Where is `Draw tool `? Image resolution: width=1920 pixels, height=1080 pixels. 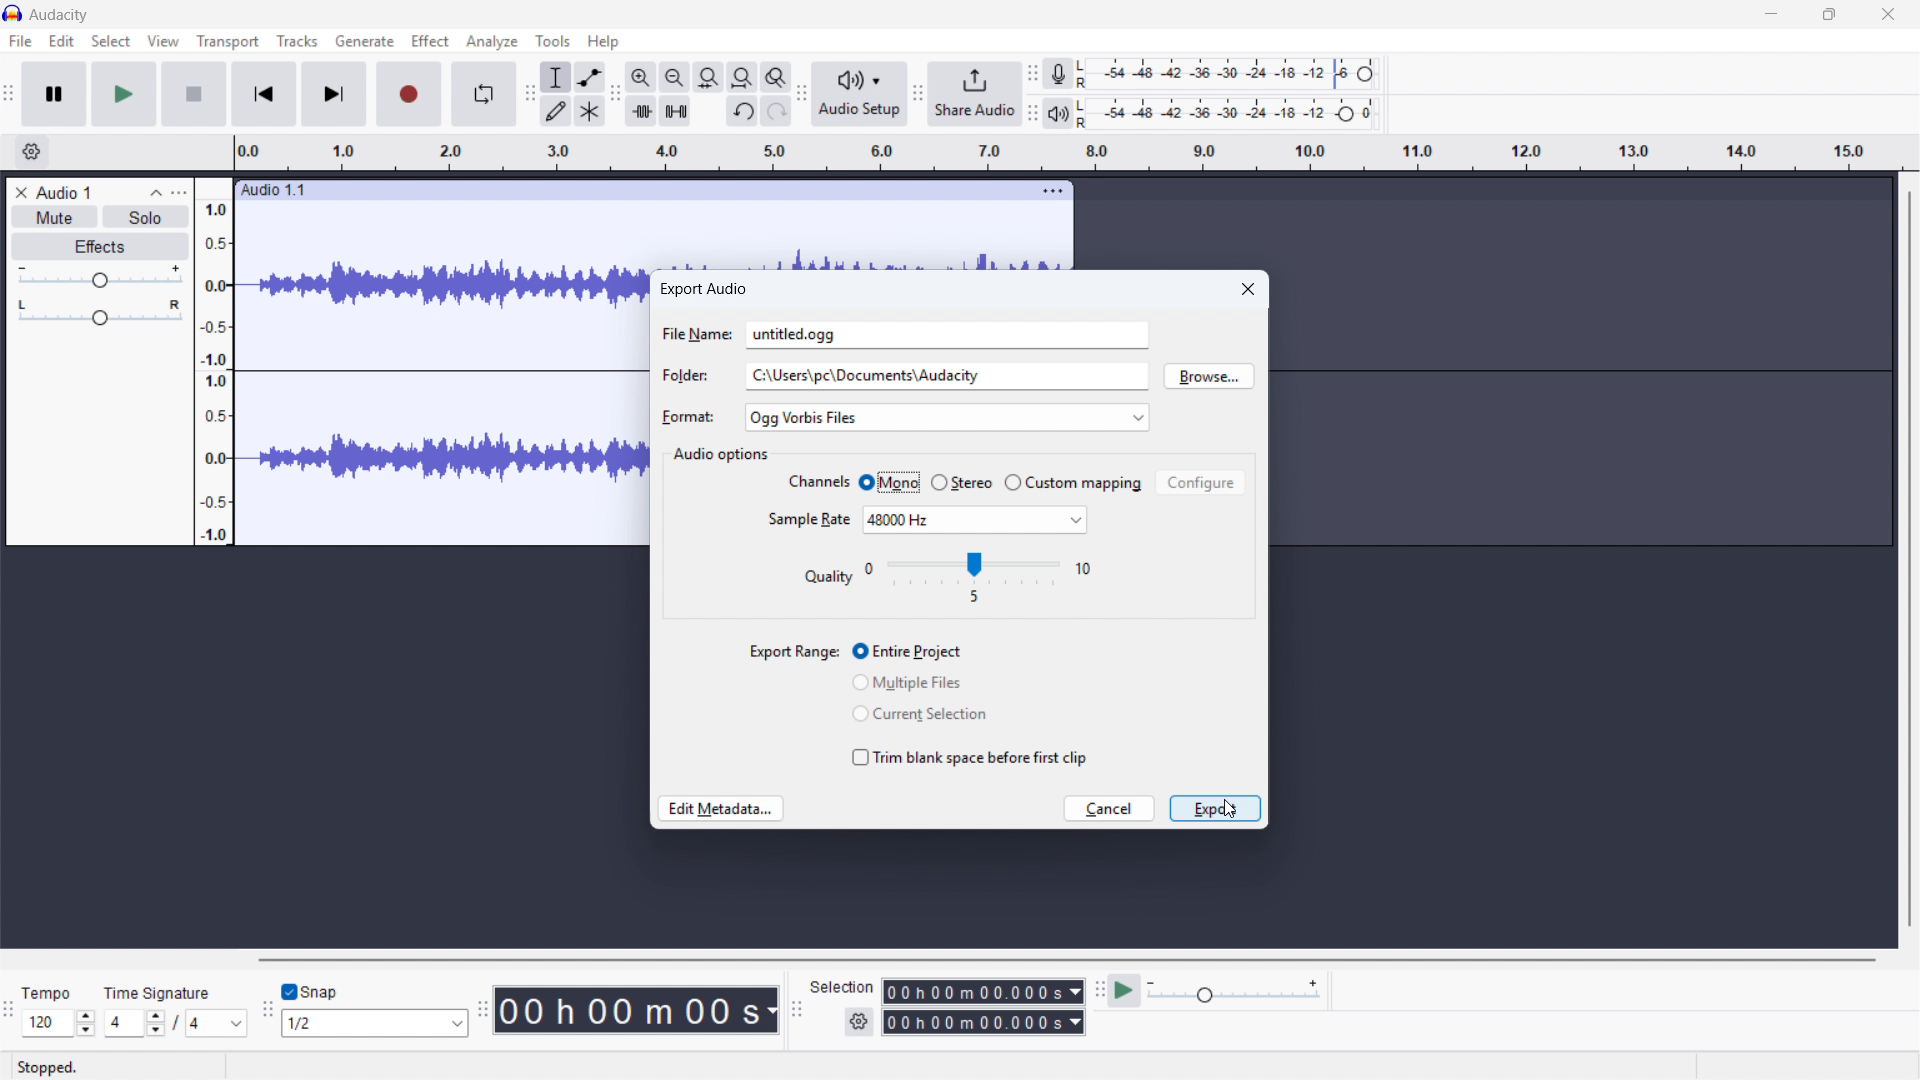 Draw tool  is located at coordinates (554, 111).